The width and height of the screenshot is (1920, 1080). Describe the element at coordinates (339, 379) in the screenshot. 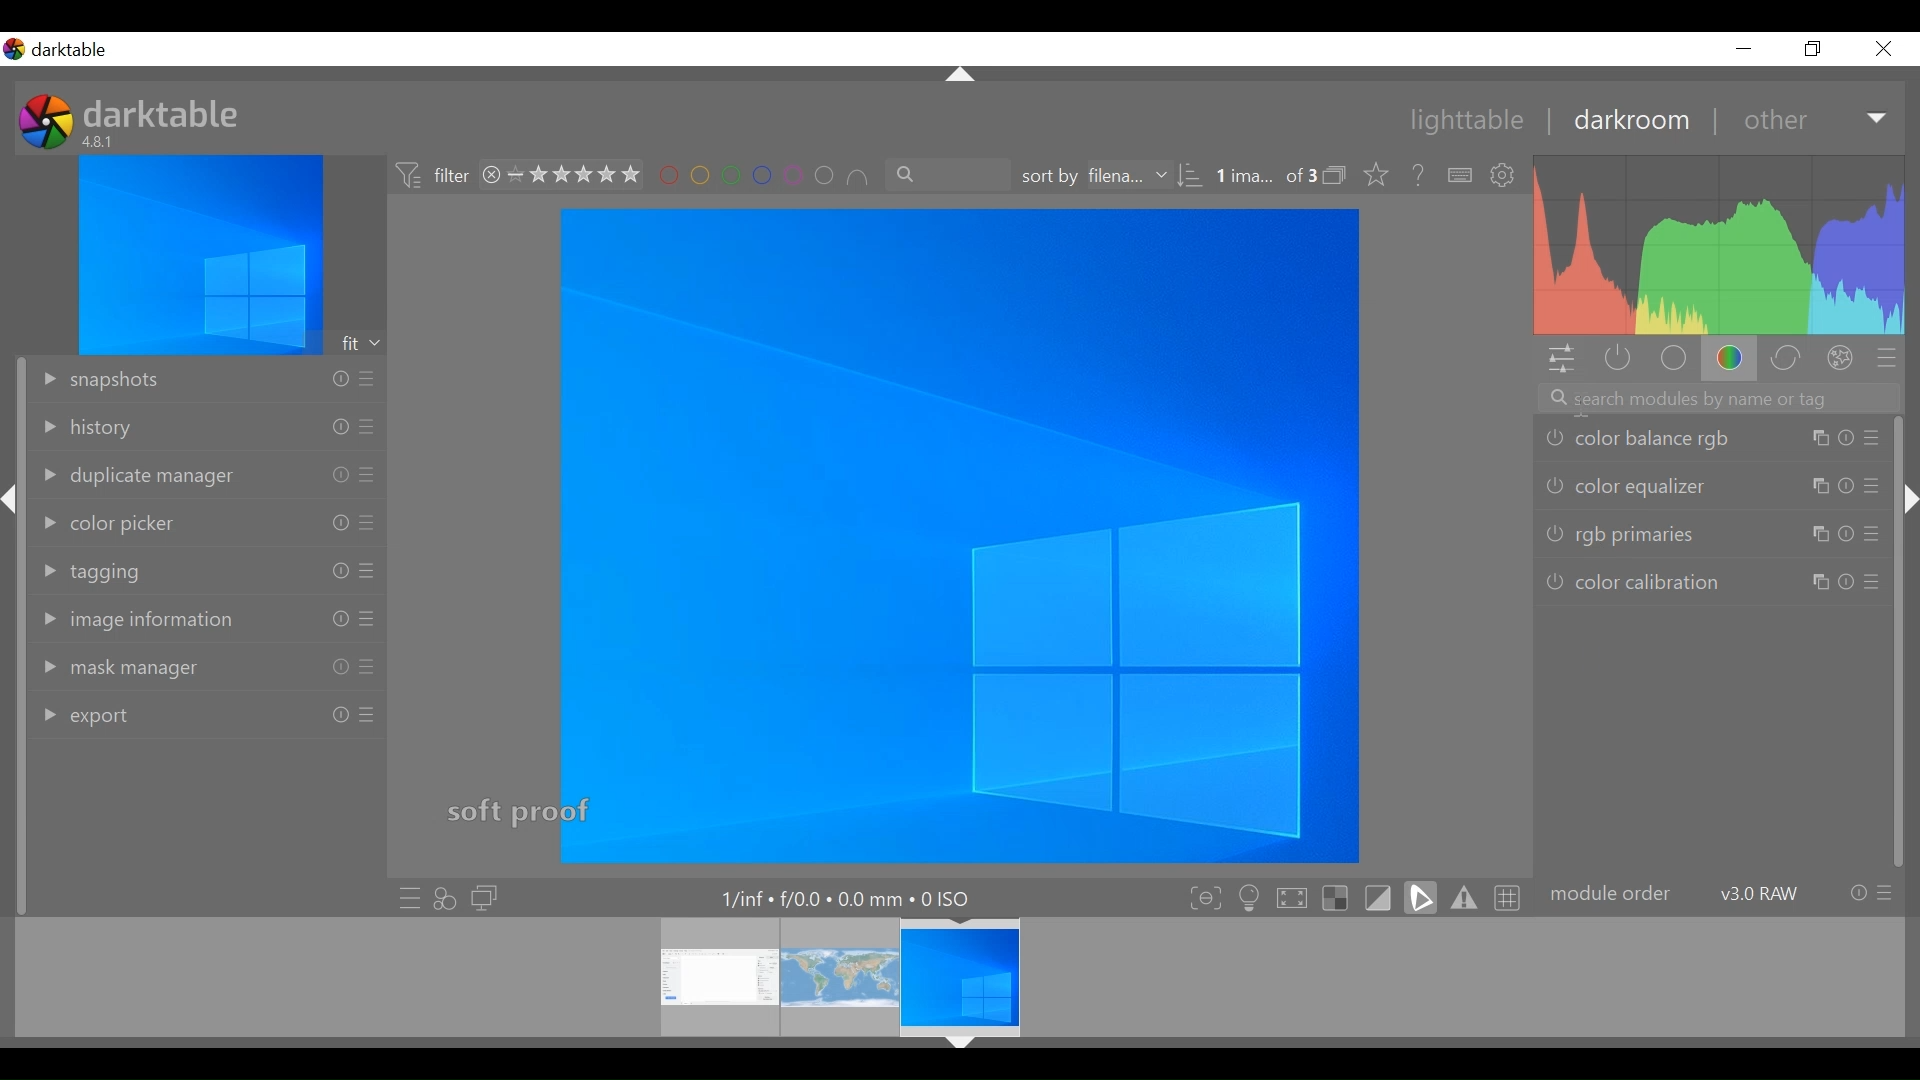

I see `info` at that location.